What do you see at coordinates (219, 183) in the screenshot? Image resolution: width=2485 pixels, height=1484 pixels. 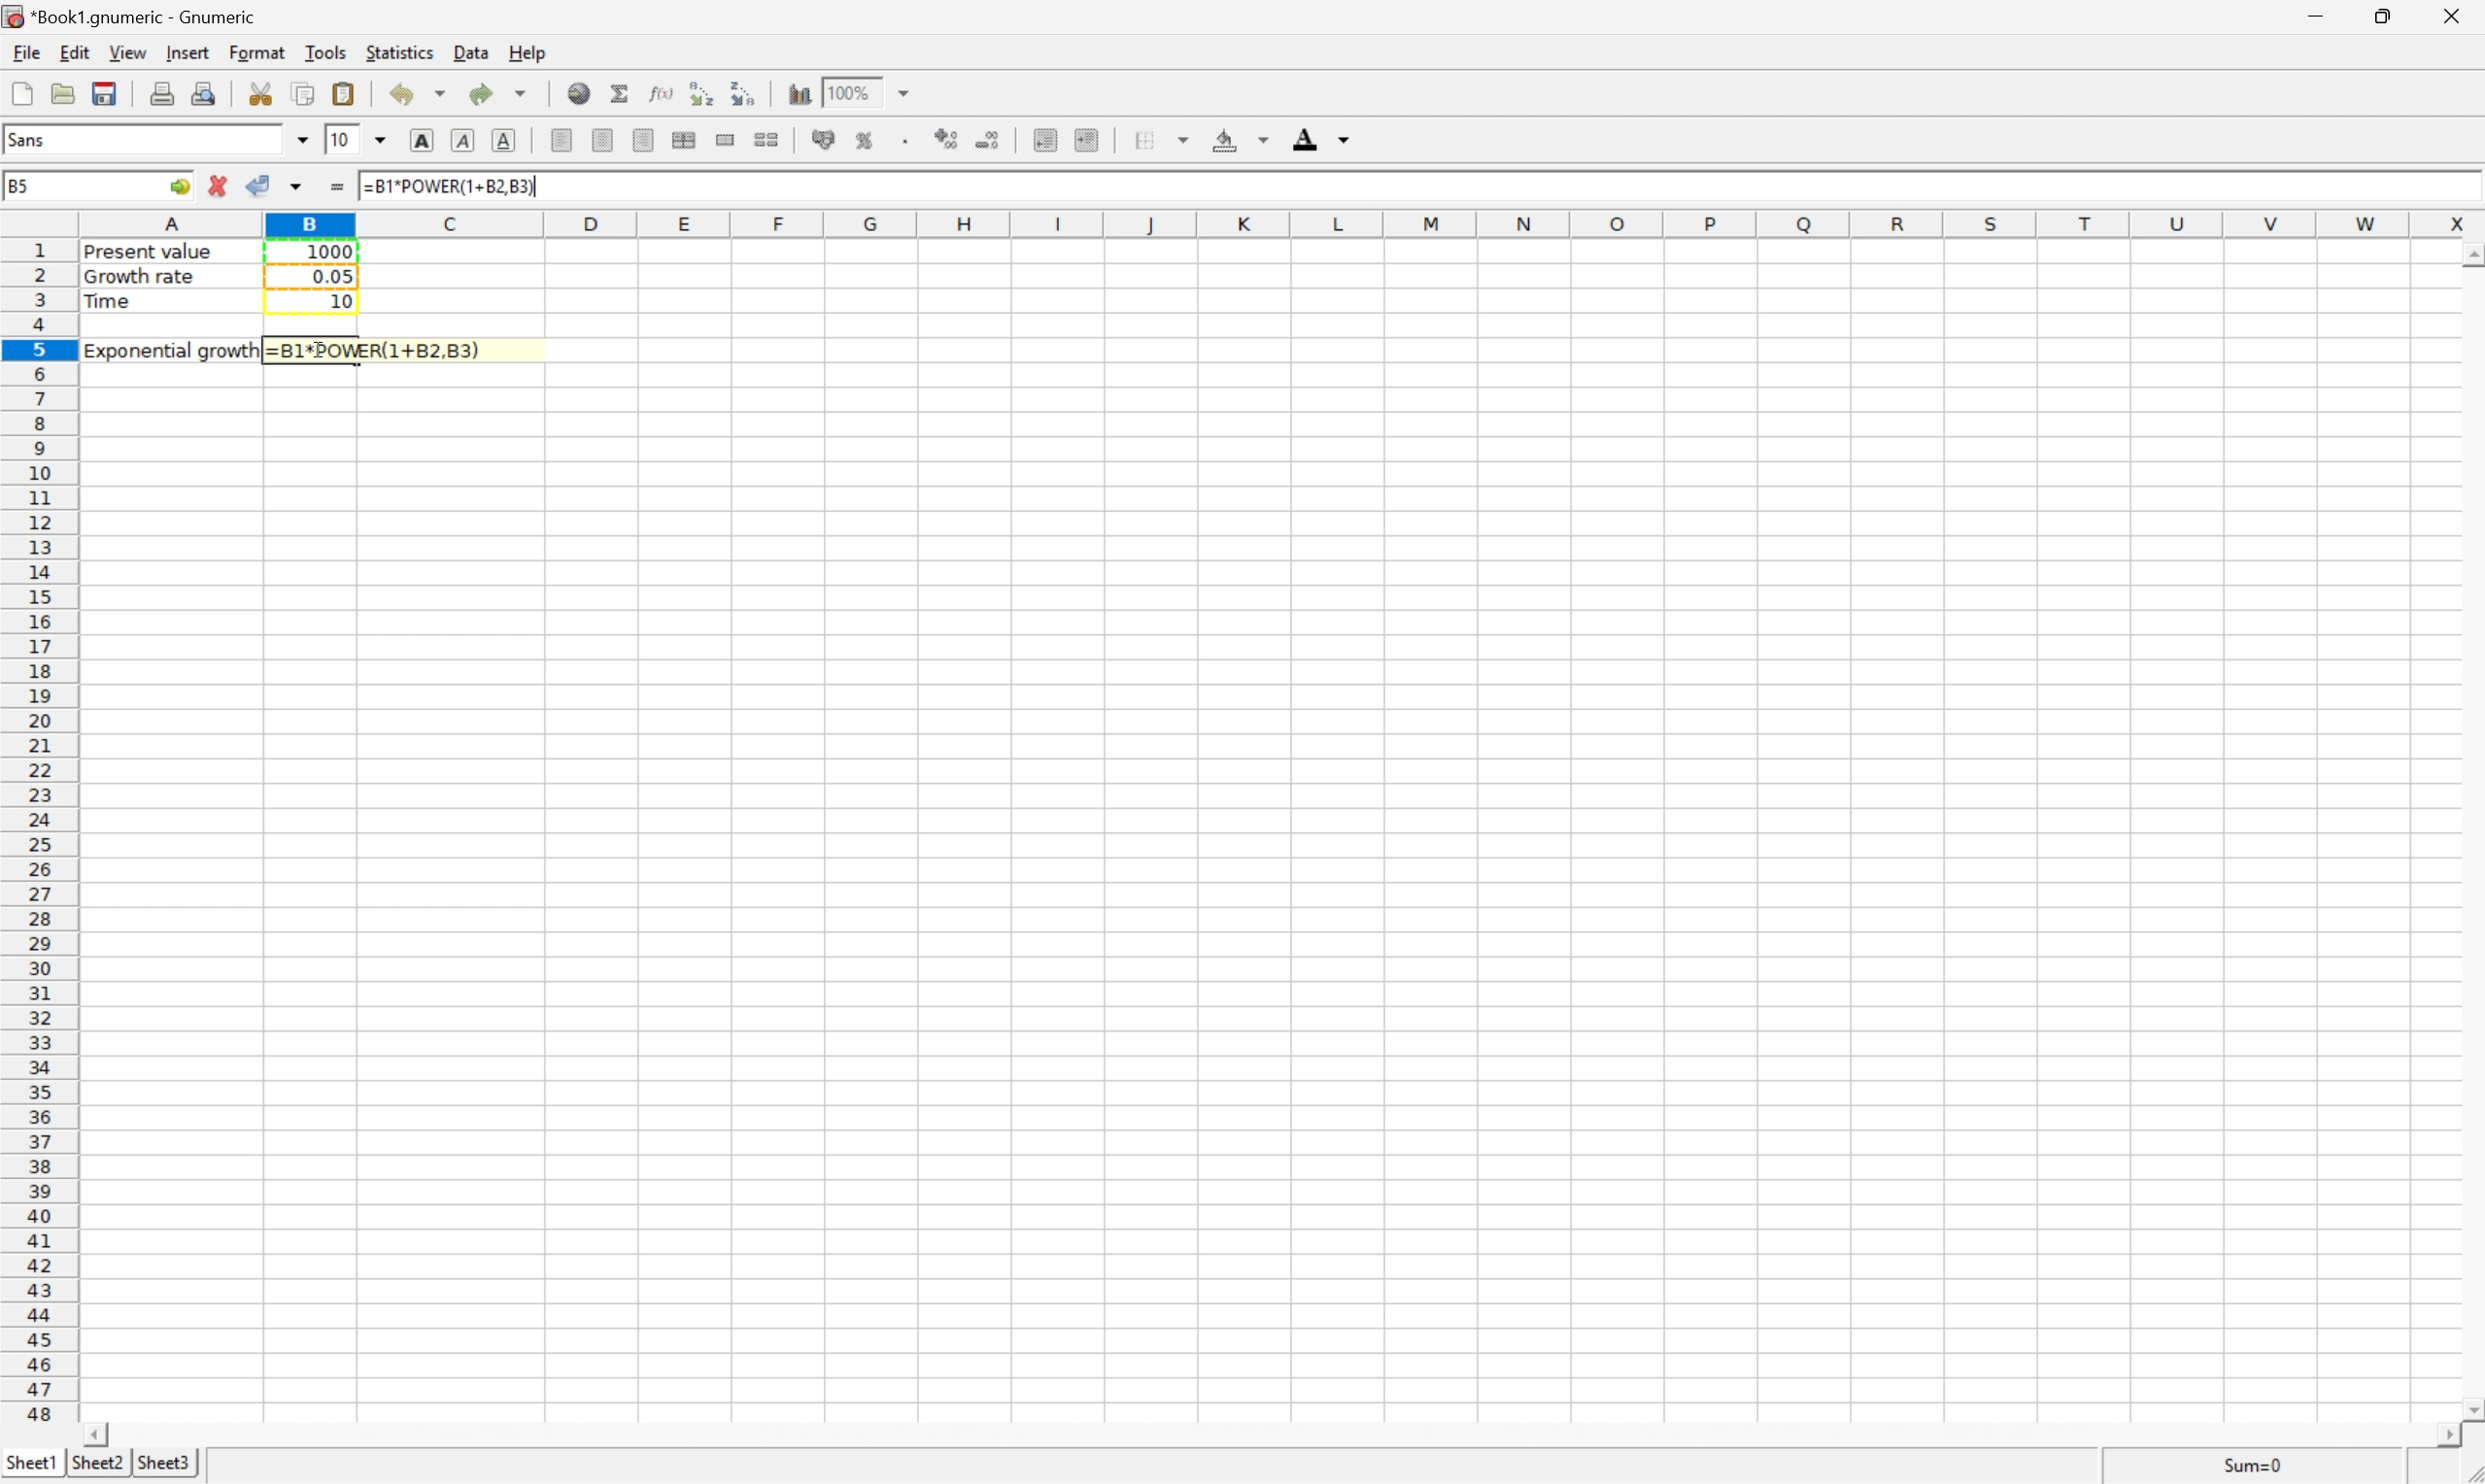 I see `Cancel changes` at bounding box center [219, 183].